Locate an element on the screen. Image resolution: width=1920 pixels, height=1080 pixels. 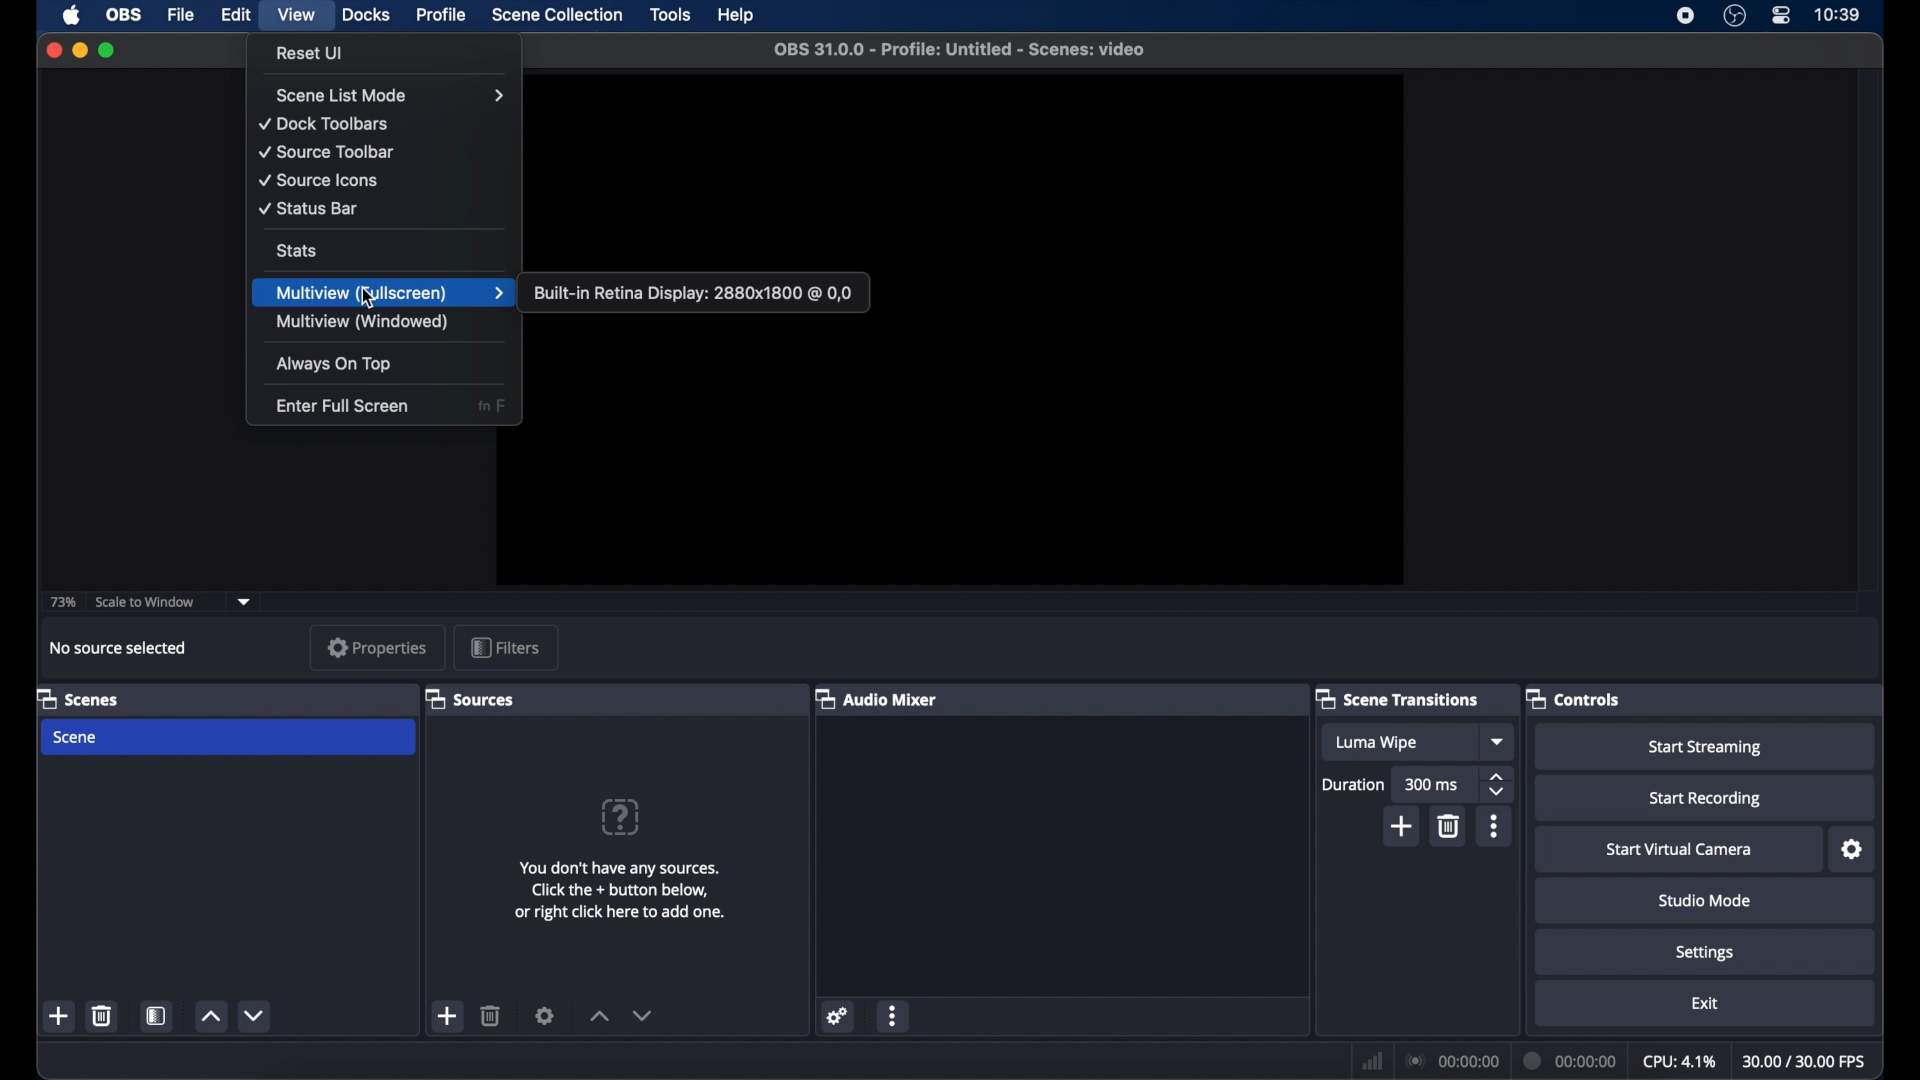
edit is located at coordinates (235, 15).